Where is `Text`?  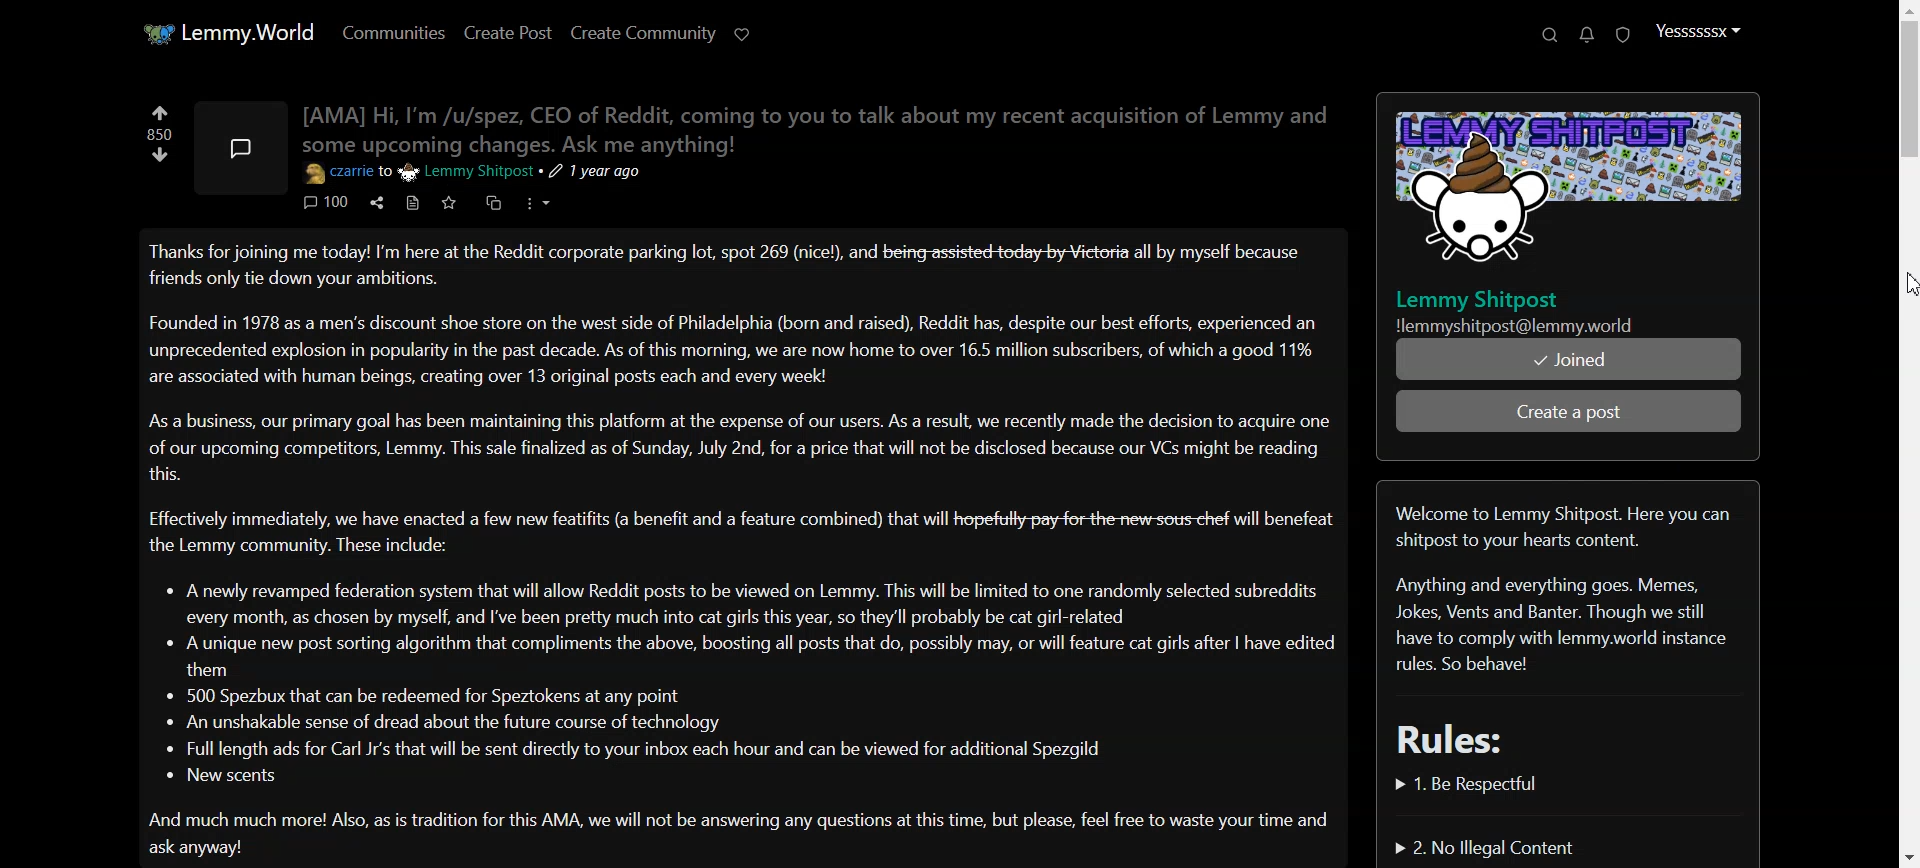 Text is located at coordinates (820, 125).